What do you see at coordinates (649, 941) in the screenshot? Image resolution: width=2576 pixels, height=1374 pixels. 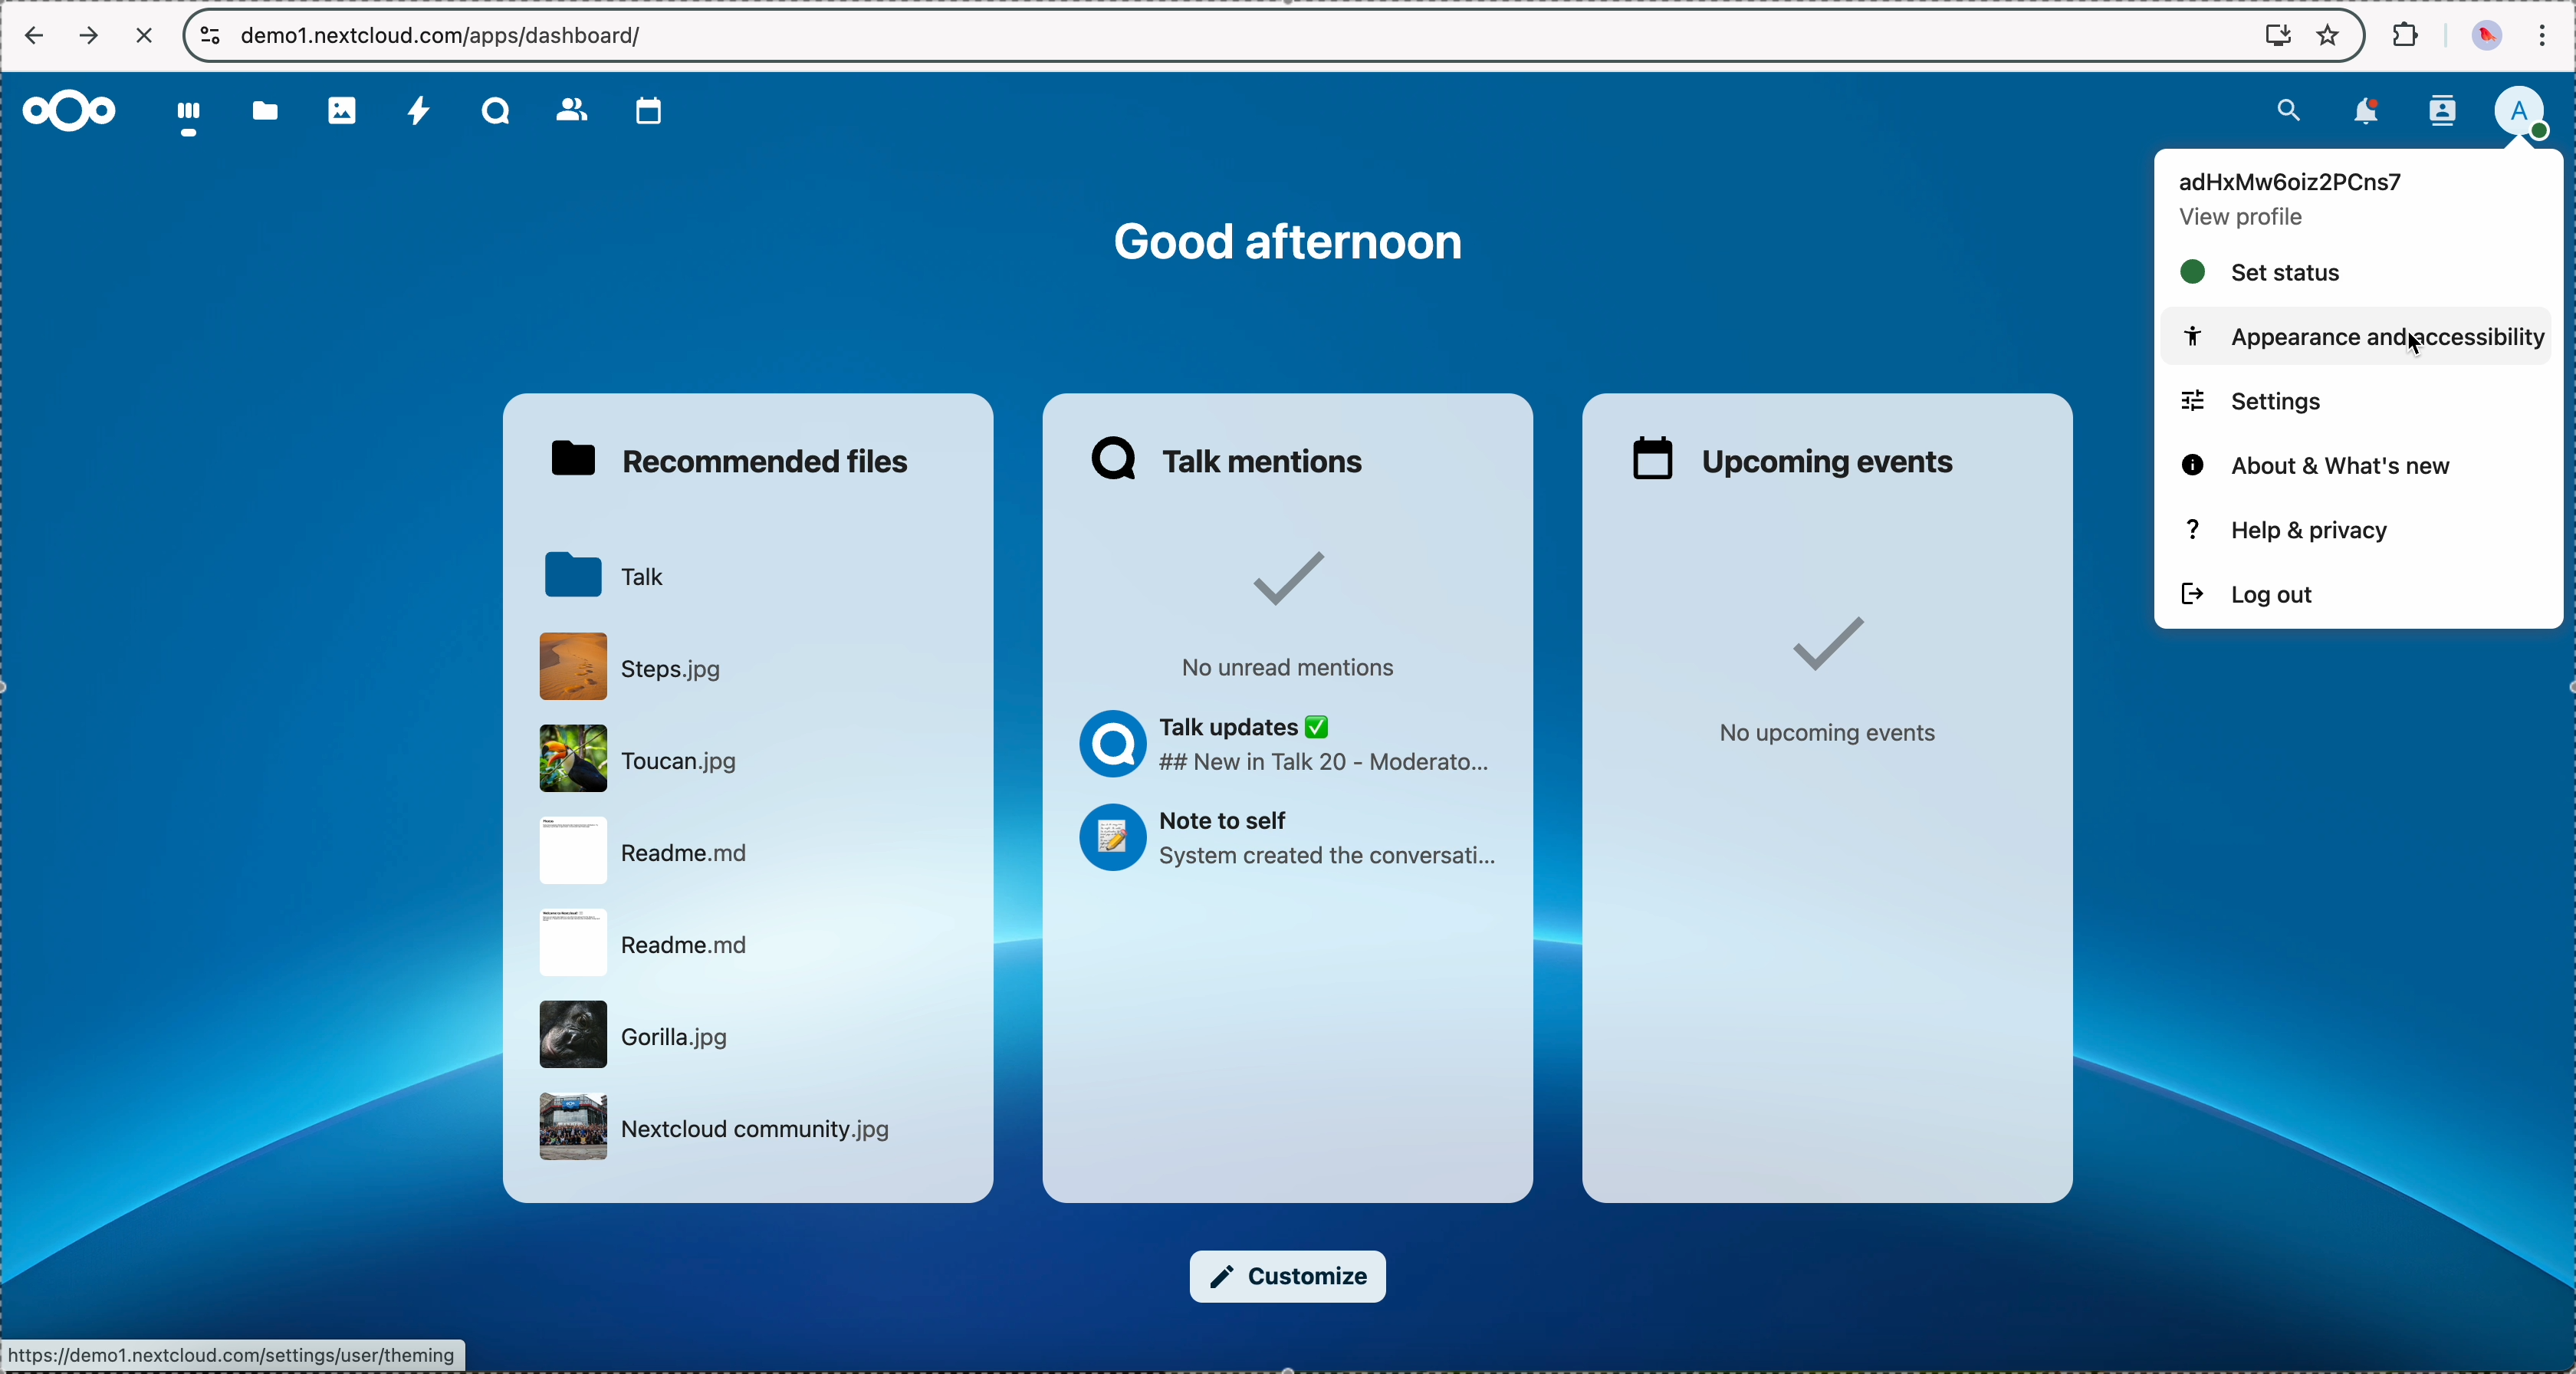 I see `file` at bounding box center [649, 941].